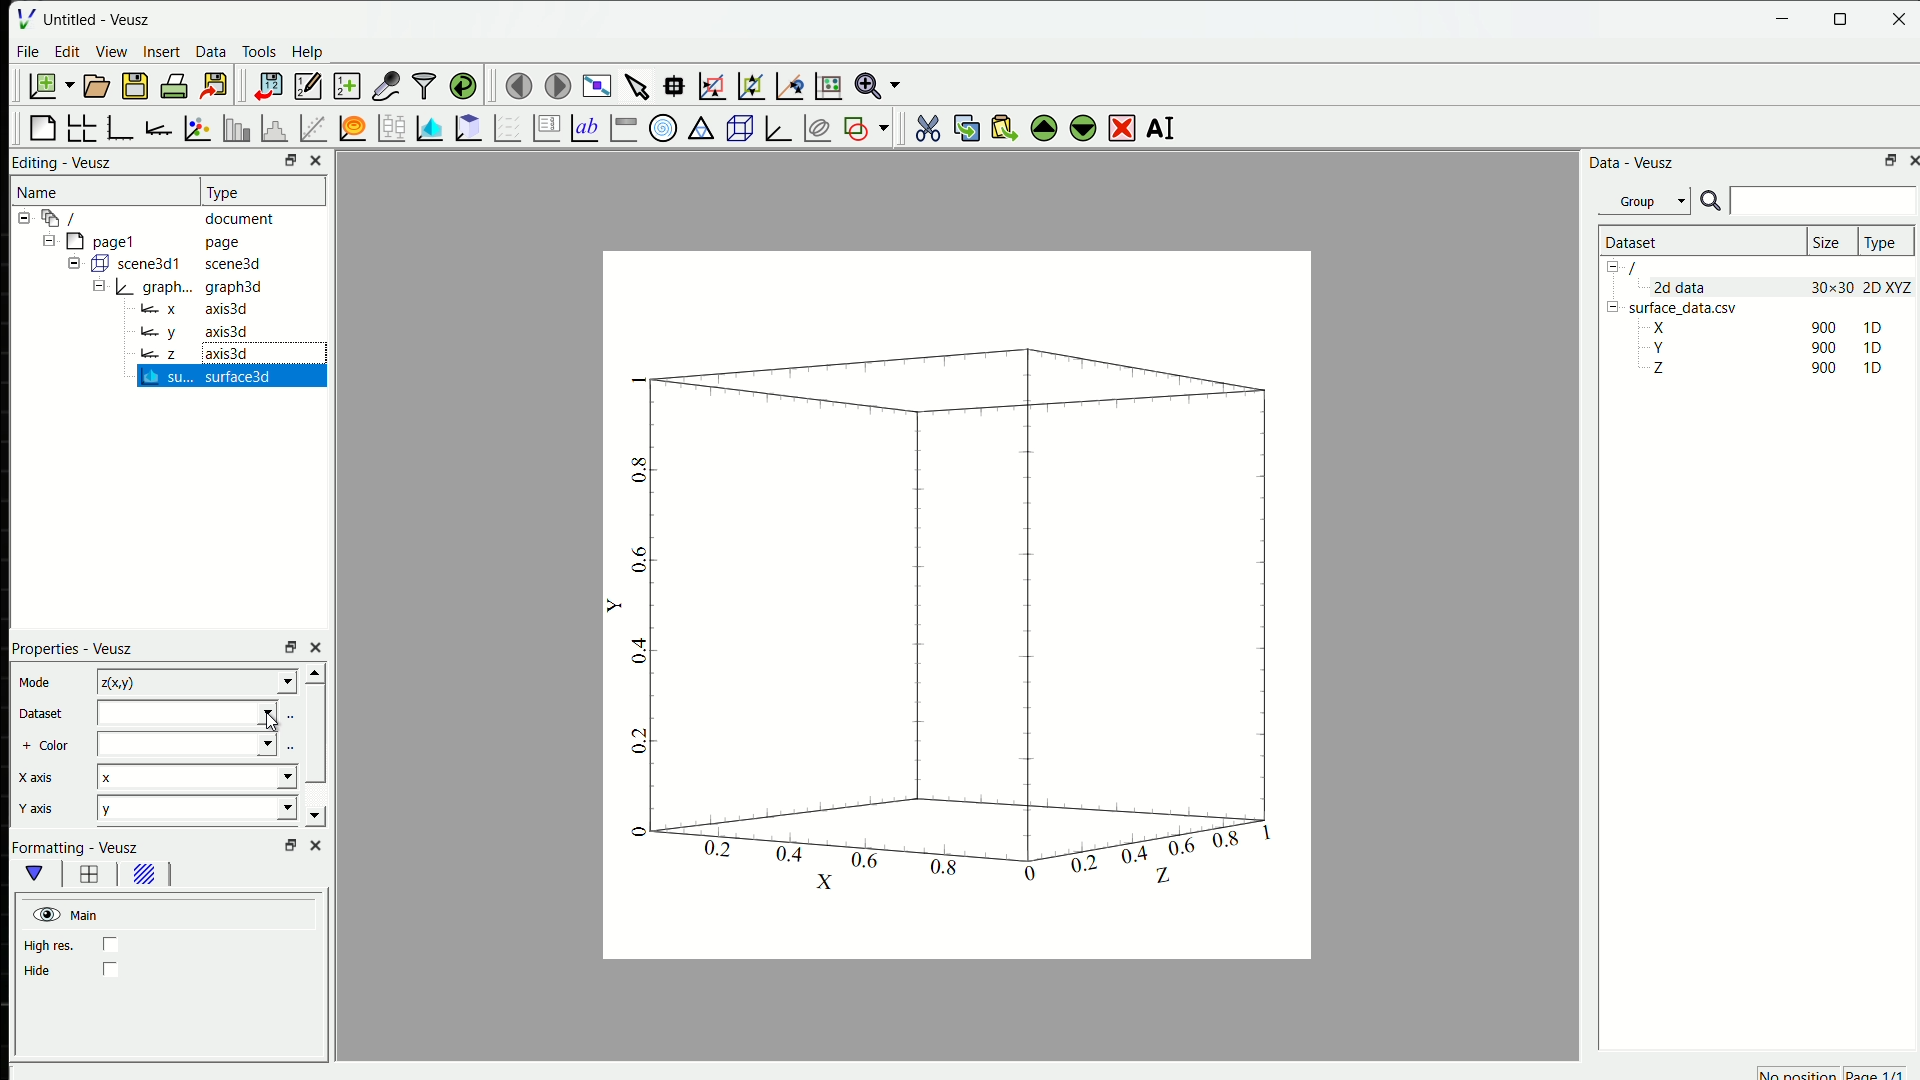 The image size is (1920, 1080). What do you see at coordinates (314, 126) in the screenshot?
I see `fit a function` at bounding box center [314, 126].